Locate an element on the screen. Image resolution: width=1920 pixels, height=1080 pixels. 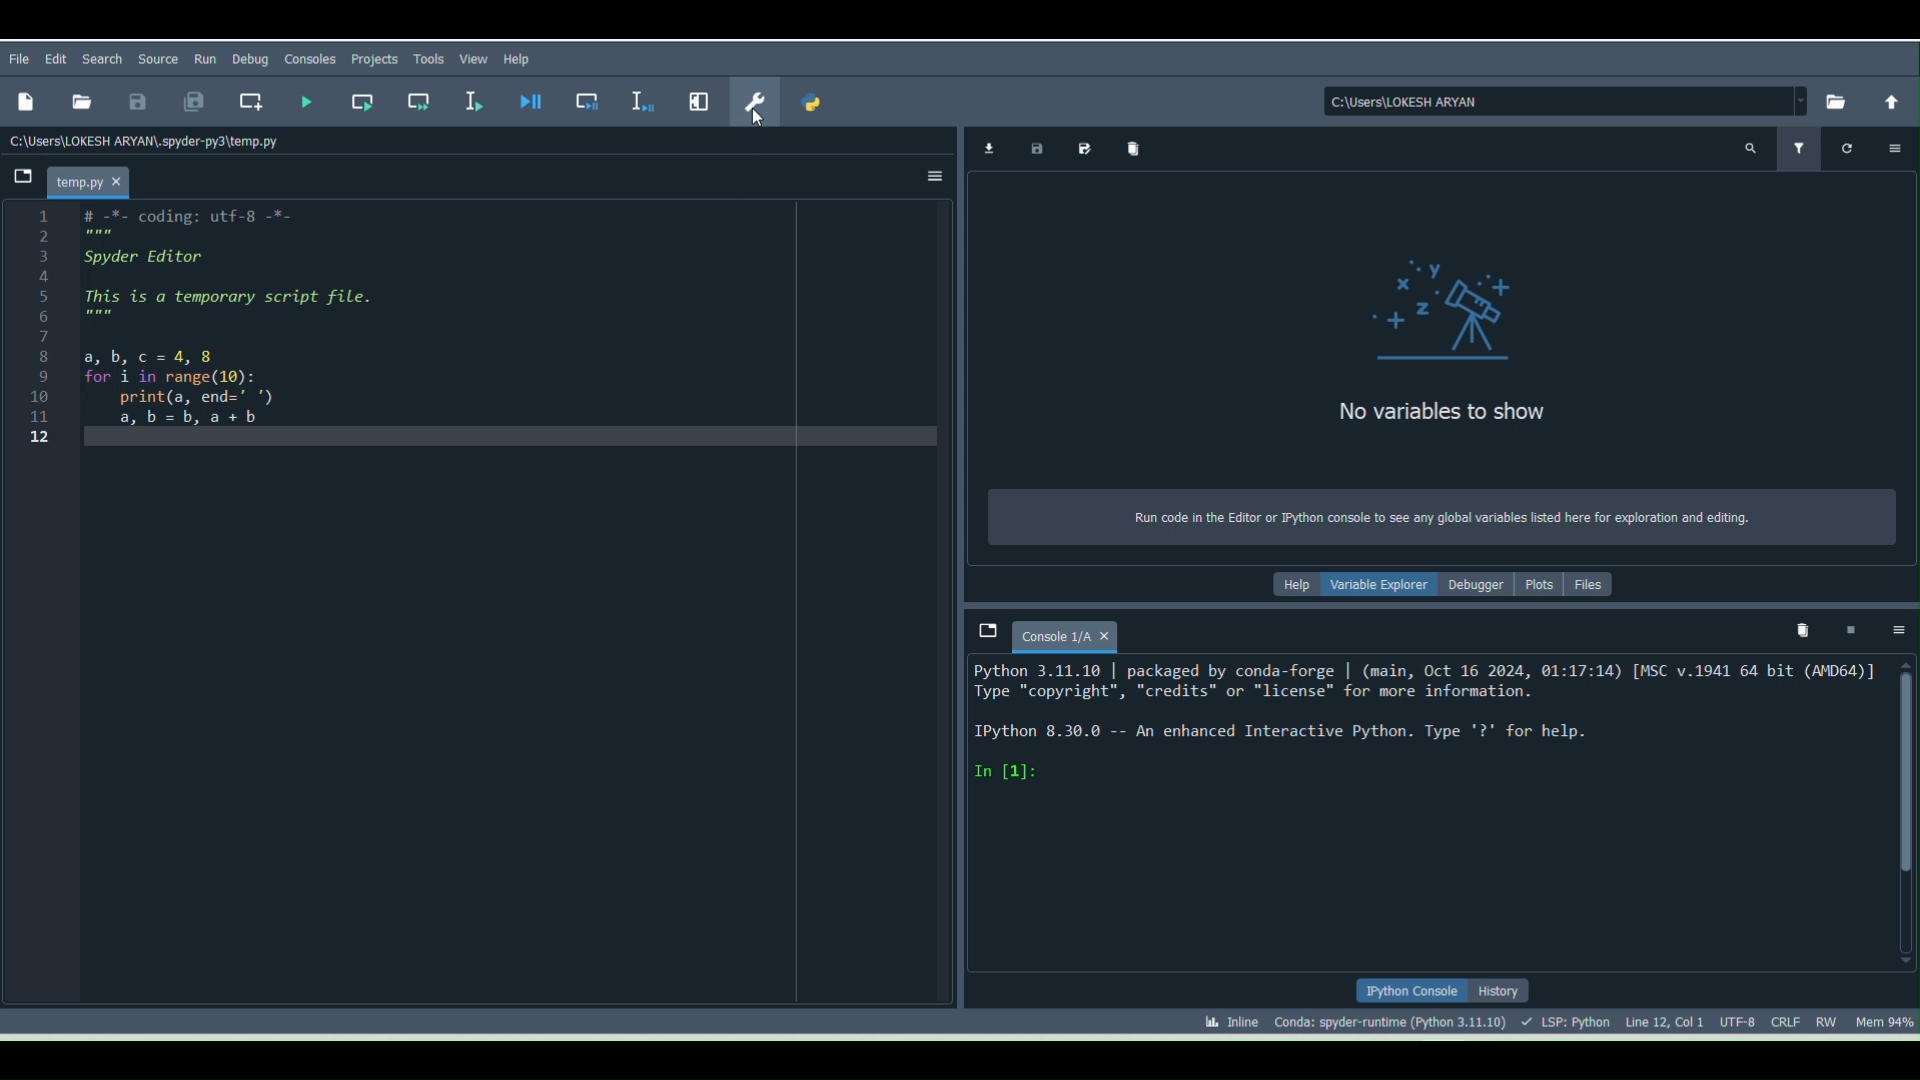
Version is located at coordinates (1394, 1019).